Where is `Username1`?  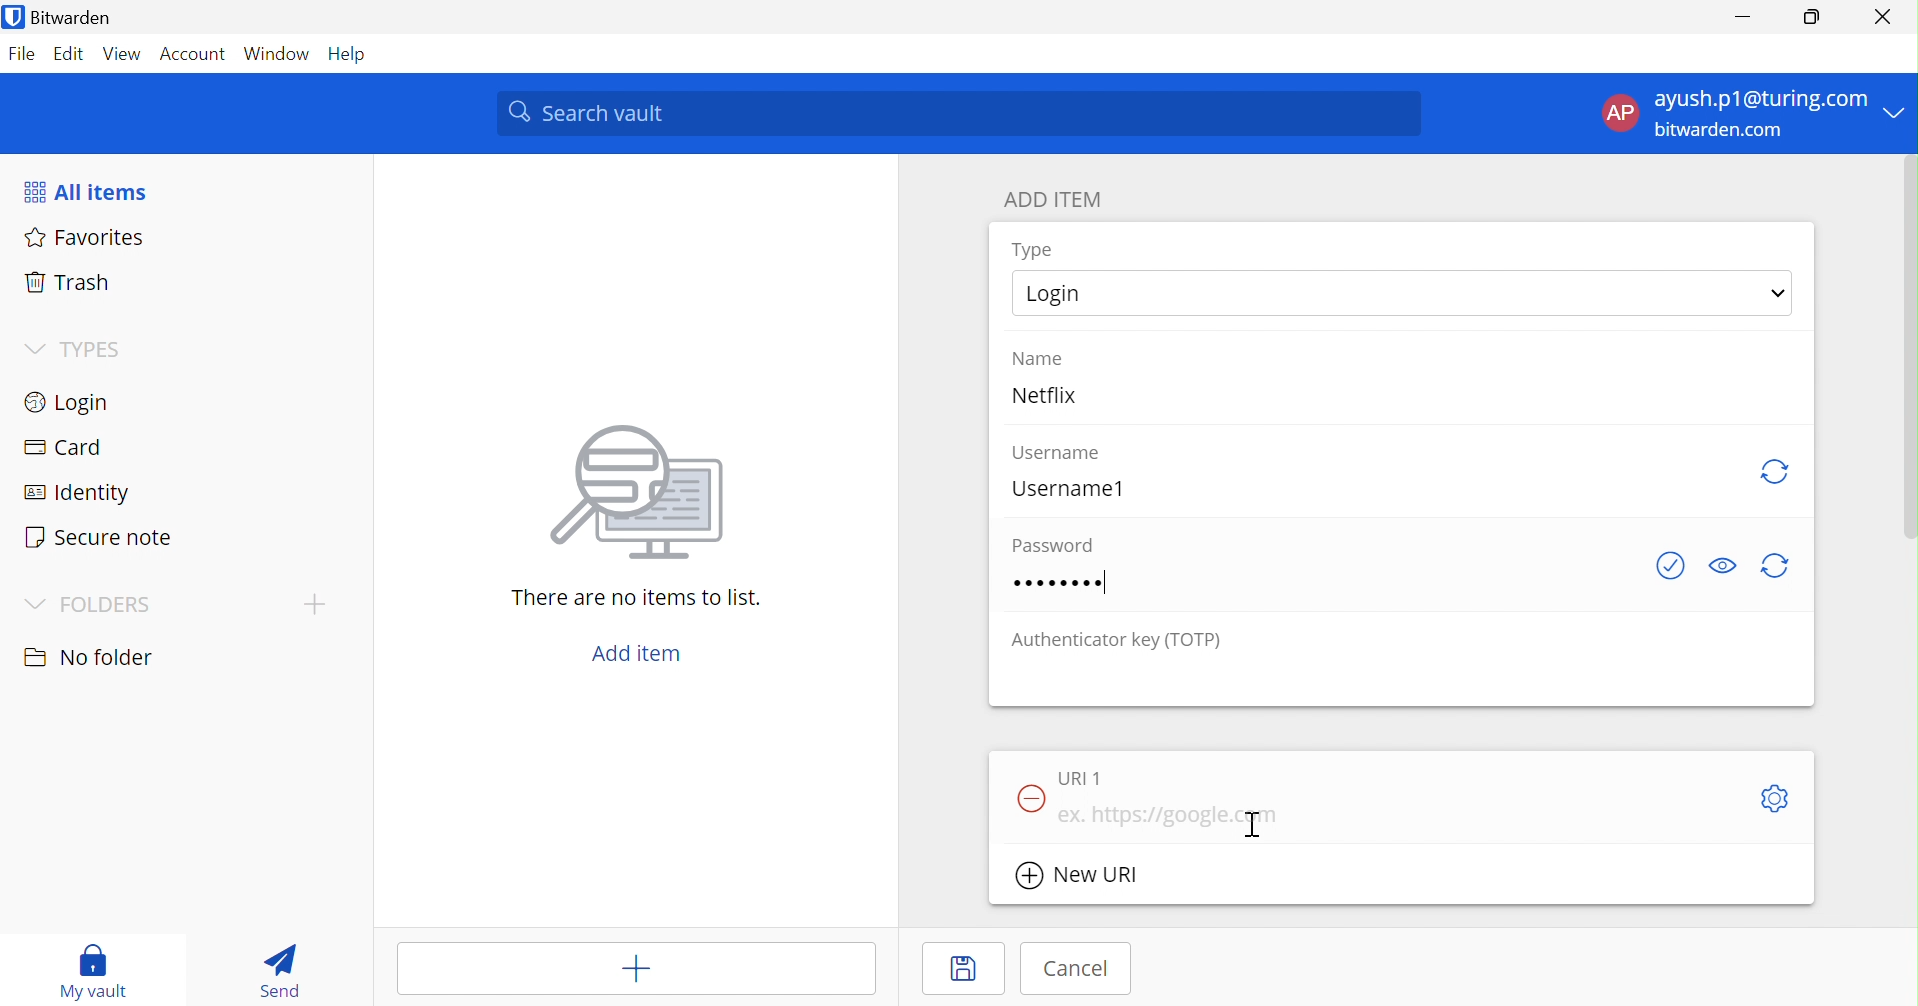 Username1 is located at coordinates (1068, 490).